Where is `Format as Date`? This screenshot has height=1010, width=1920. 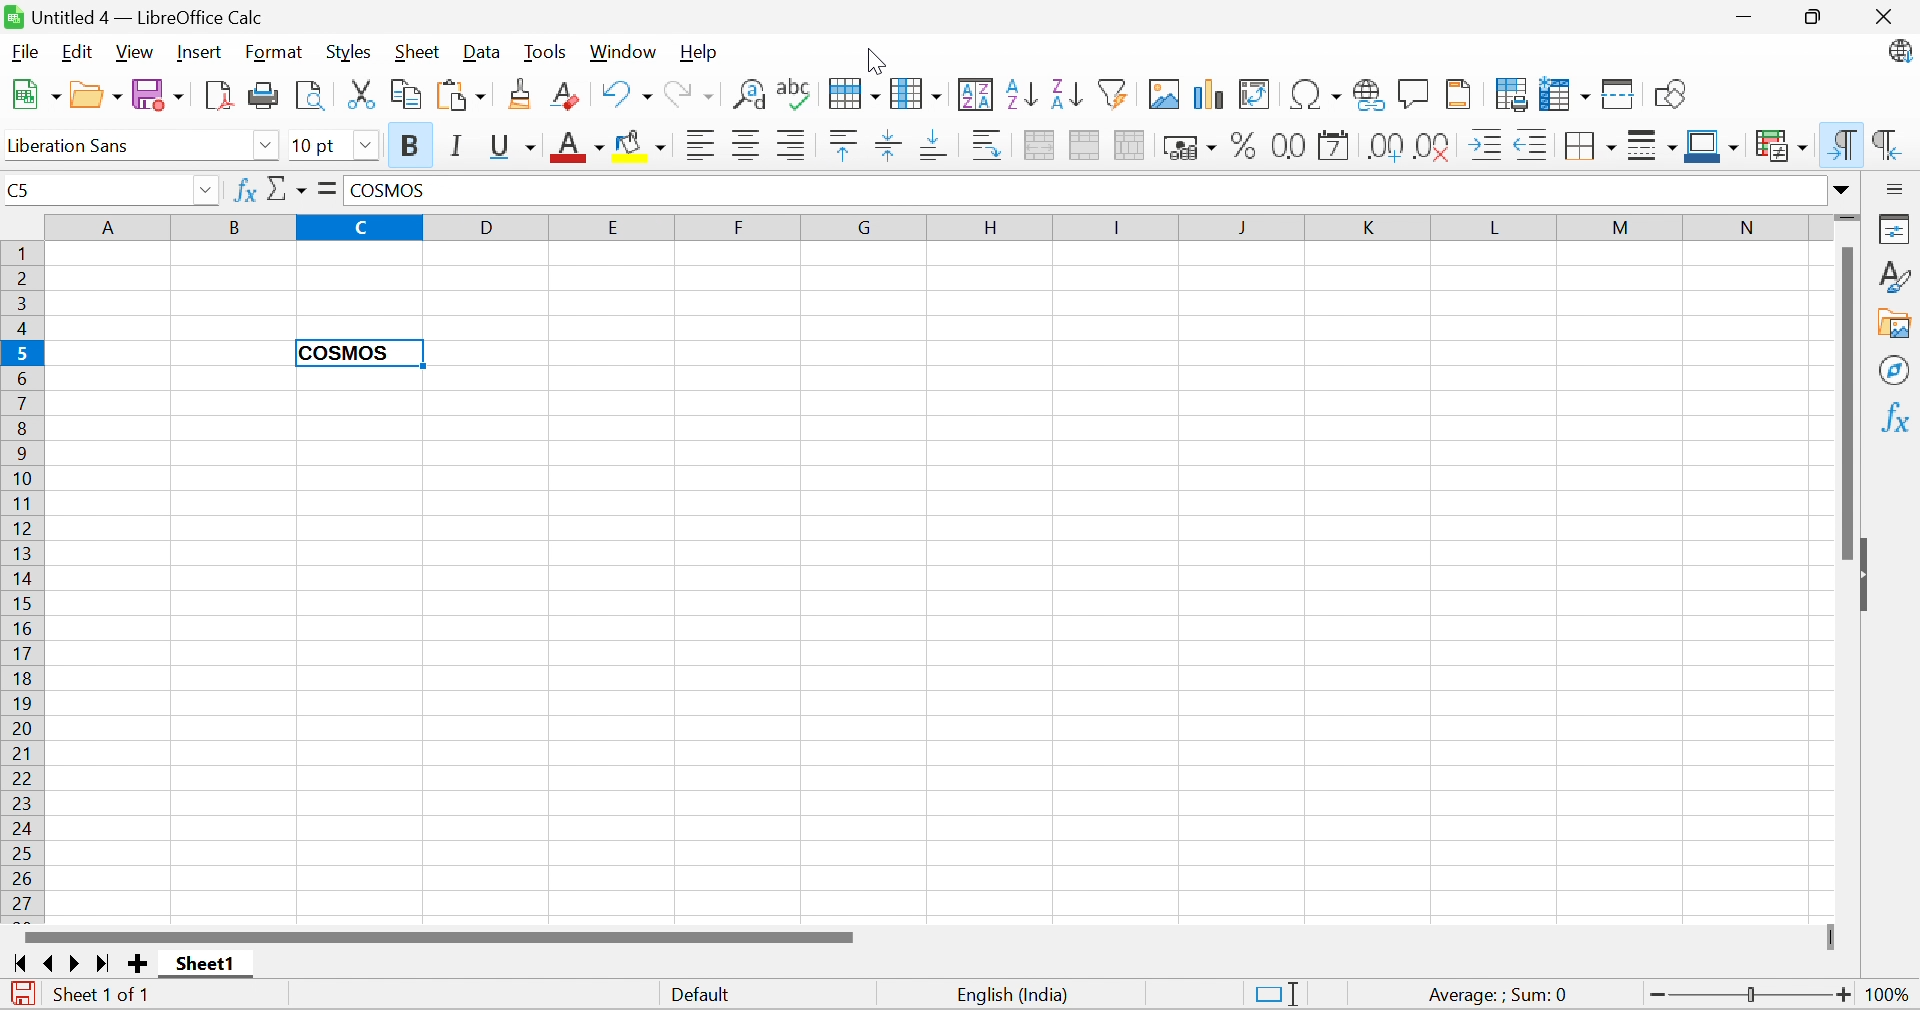 Format as Date is located at coordinates (1336, 146).